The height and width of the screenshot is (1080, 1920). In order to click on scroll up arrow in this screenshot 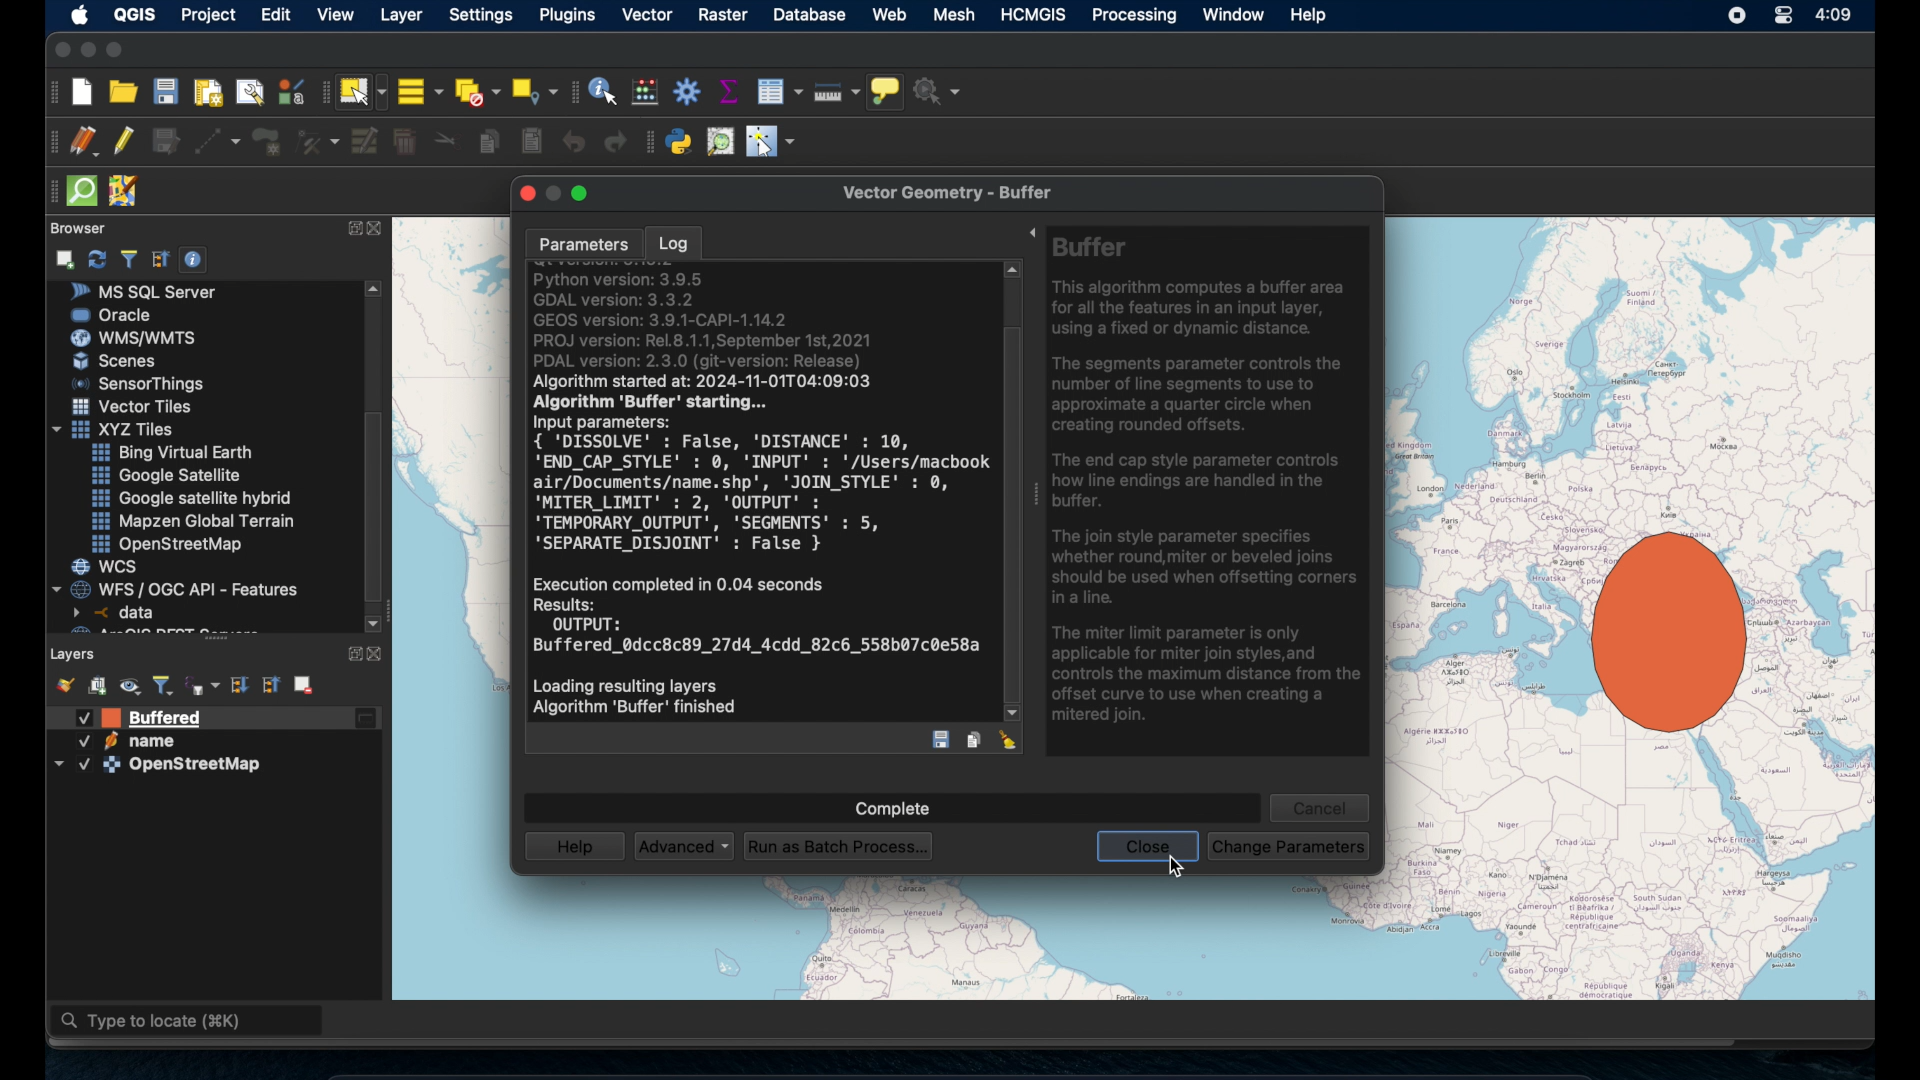, I will do `click(1013, 273)`.